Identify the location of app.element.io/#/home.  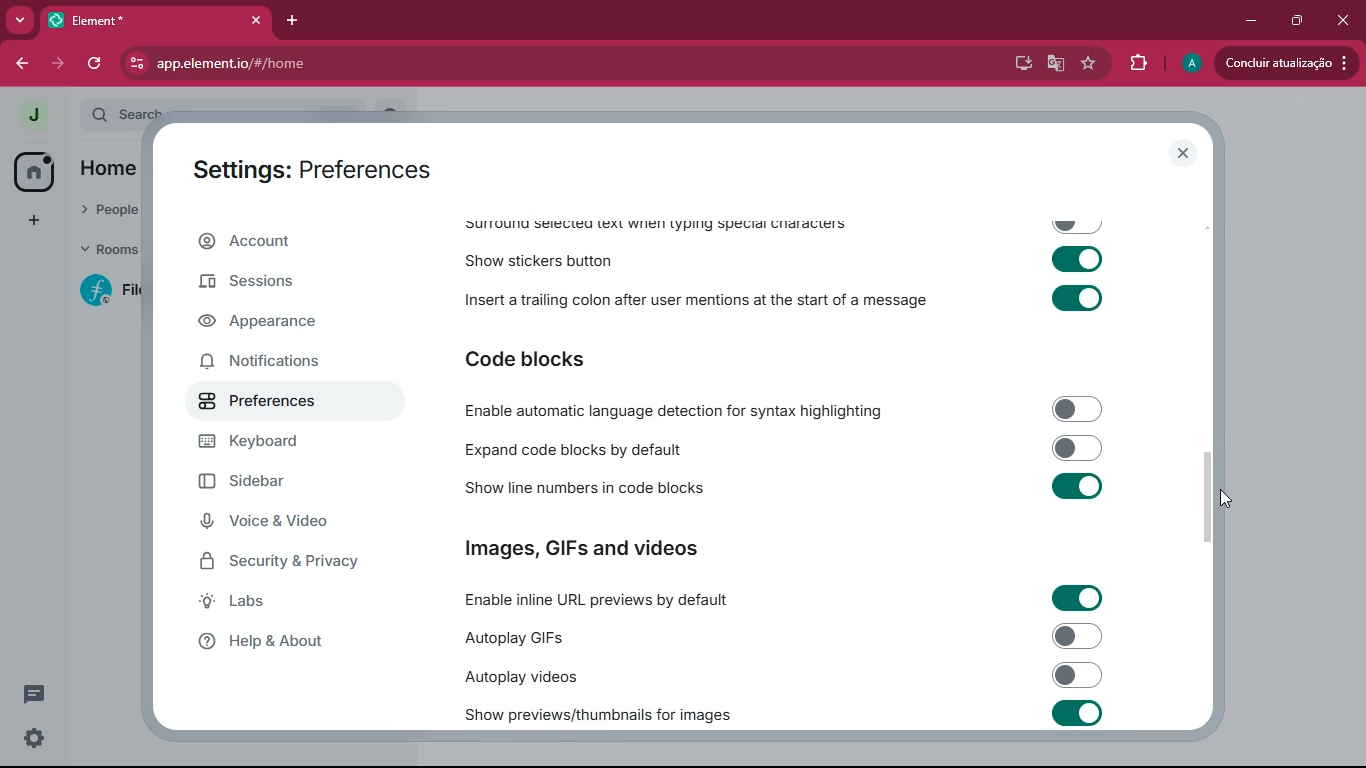
(289, 63).